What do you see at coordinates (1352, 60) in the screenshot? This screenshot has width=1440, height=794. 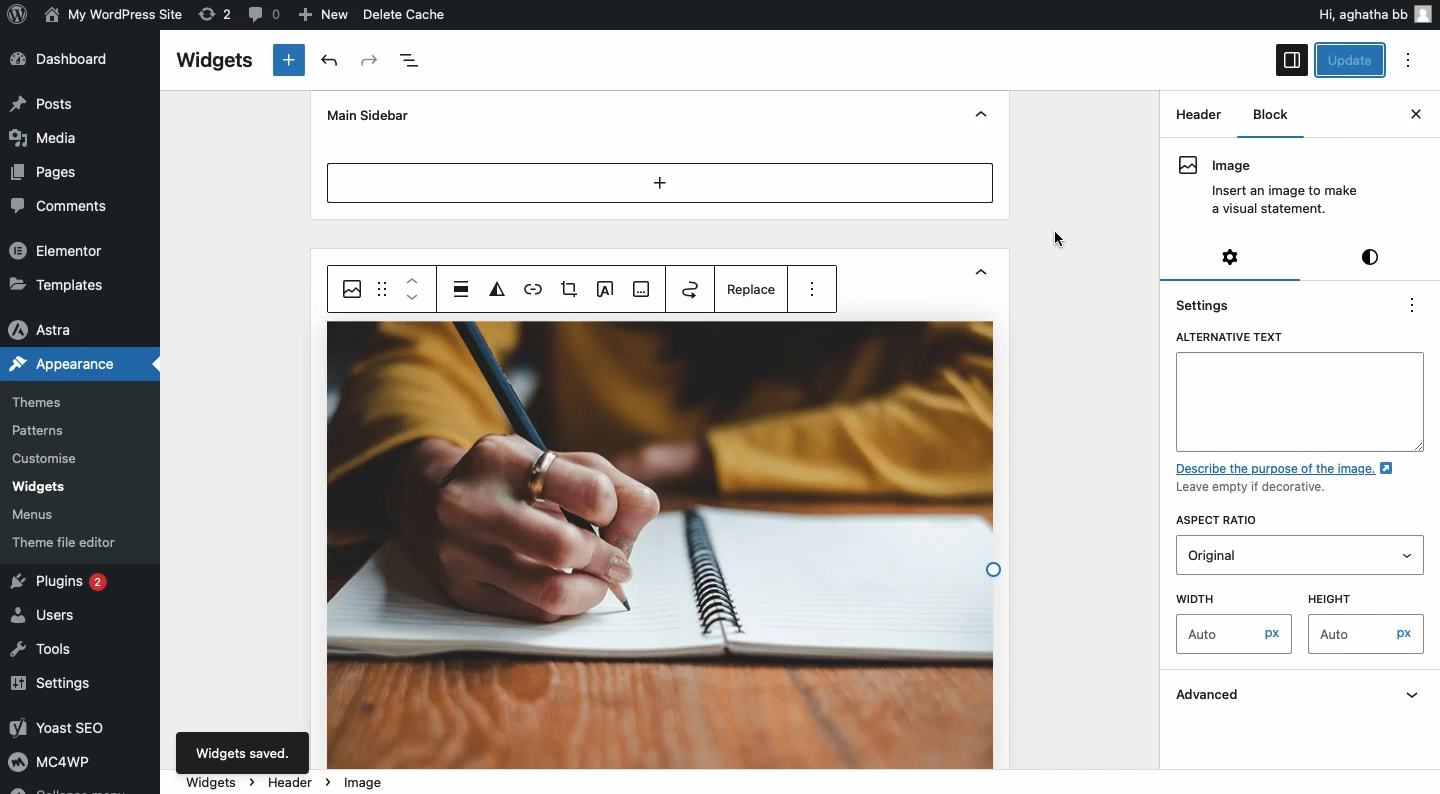 I see `Update` at bounding box center [1352, 60].